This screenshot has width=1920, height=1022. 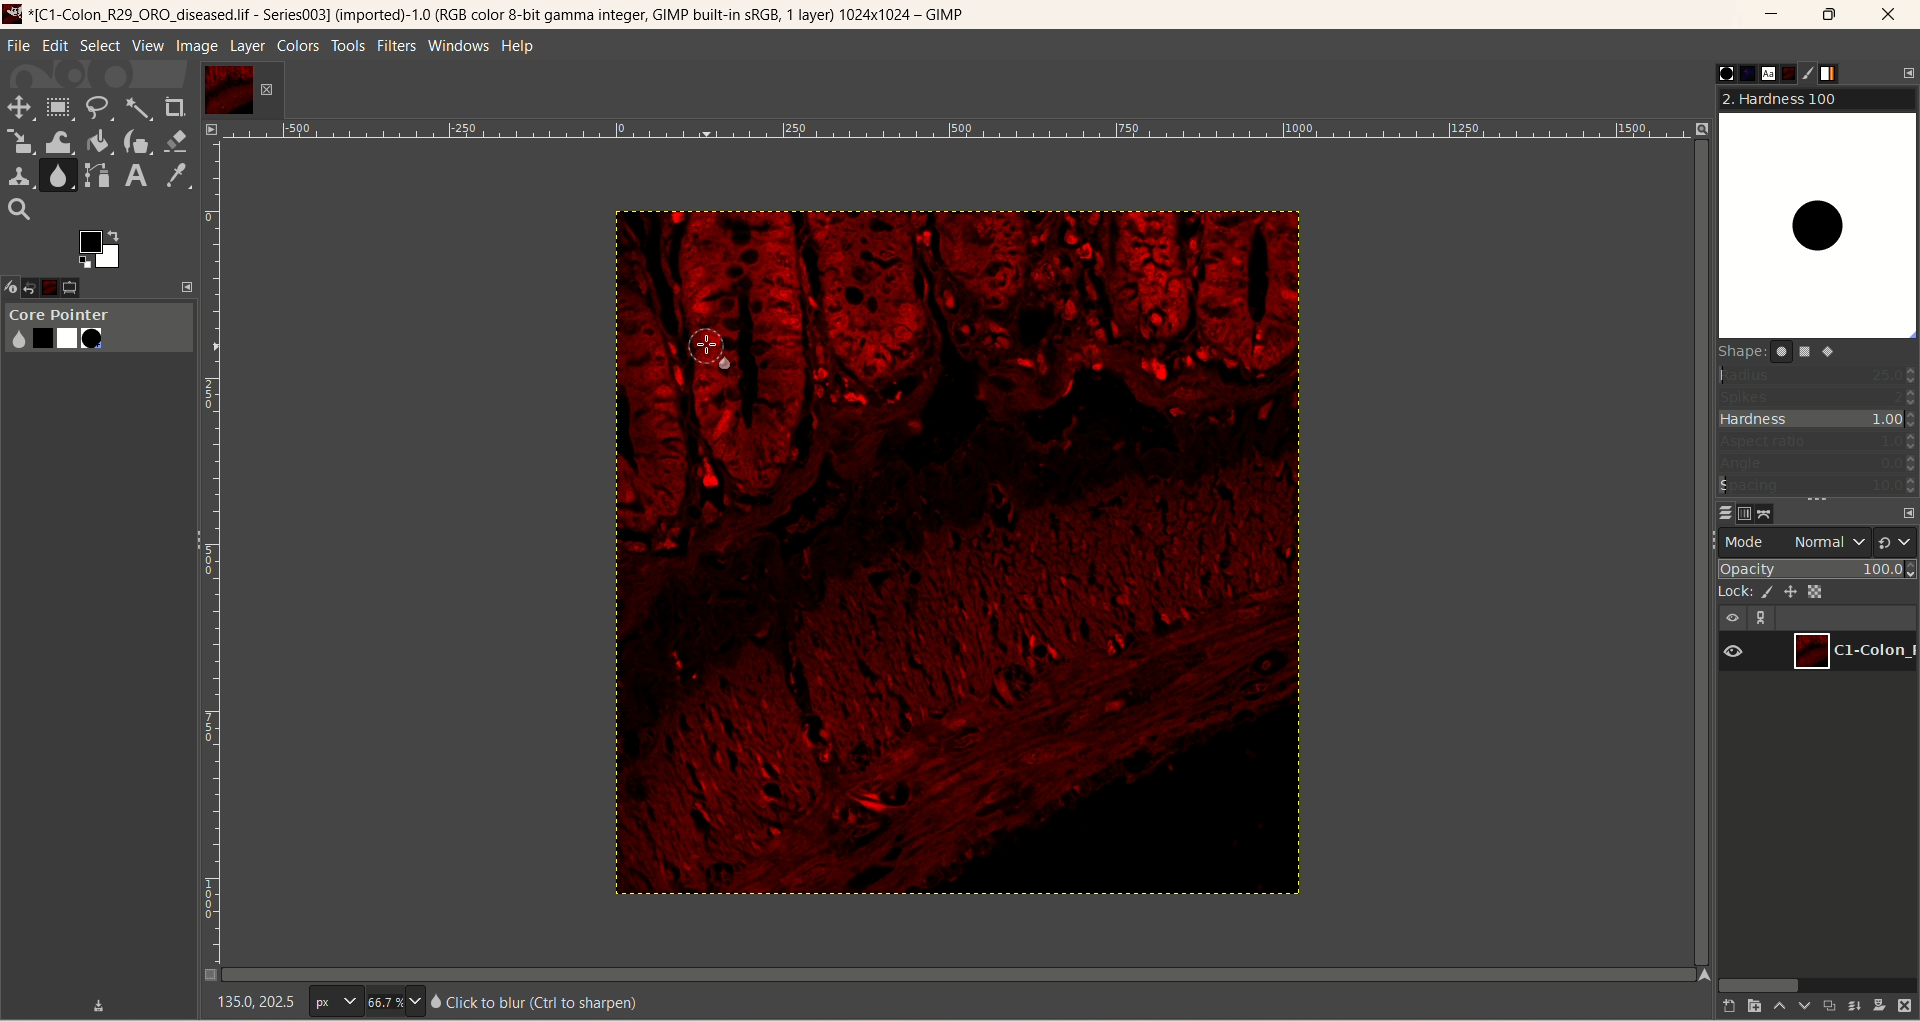 What do you see at coordinates (137, 141) in the screenshot?
I see `ink tool` at bounding box center [137, 141].